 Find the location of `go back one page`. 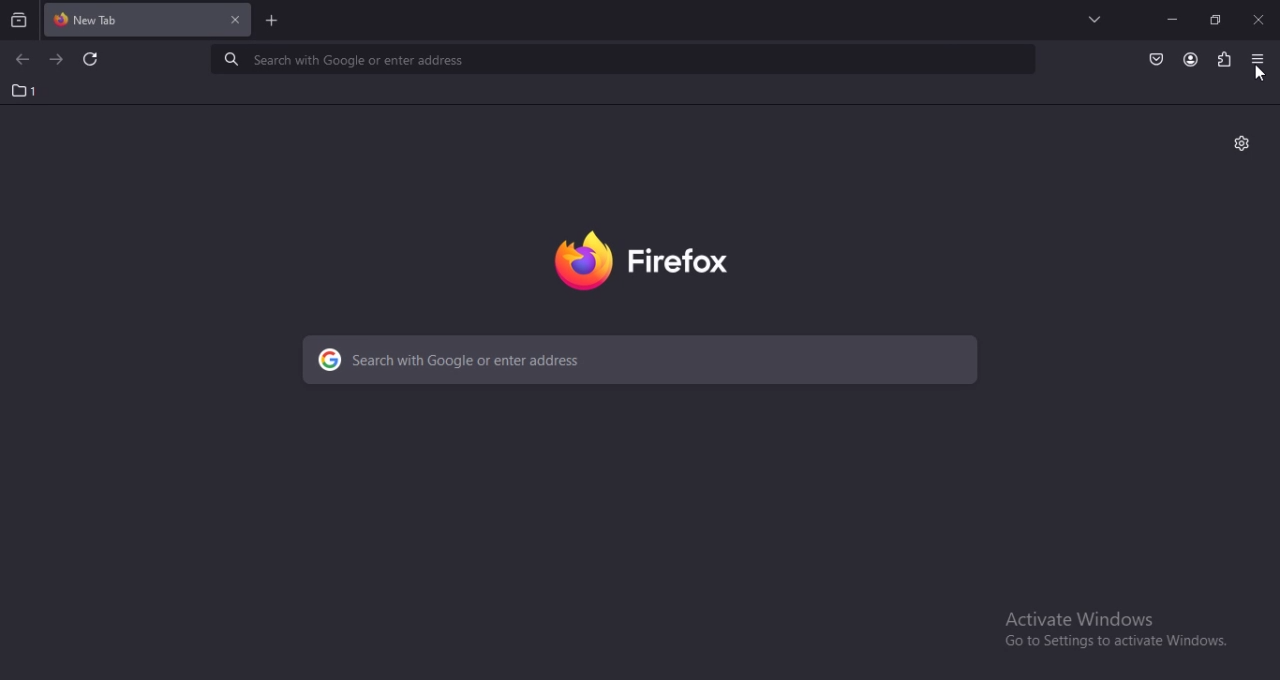

go back one page is located at coordinates (20, 59).